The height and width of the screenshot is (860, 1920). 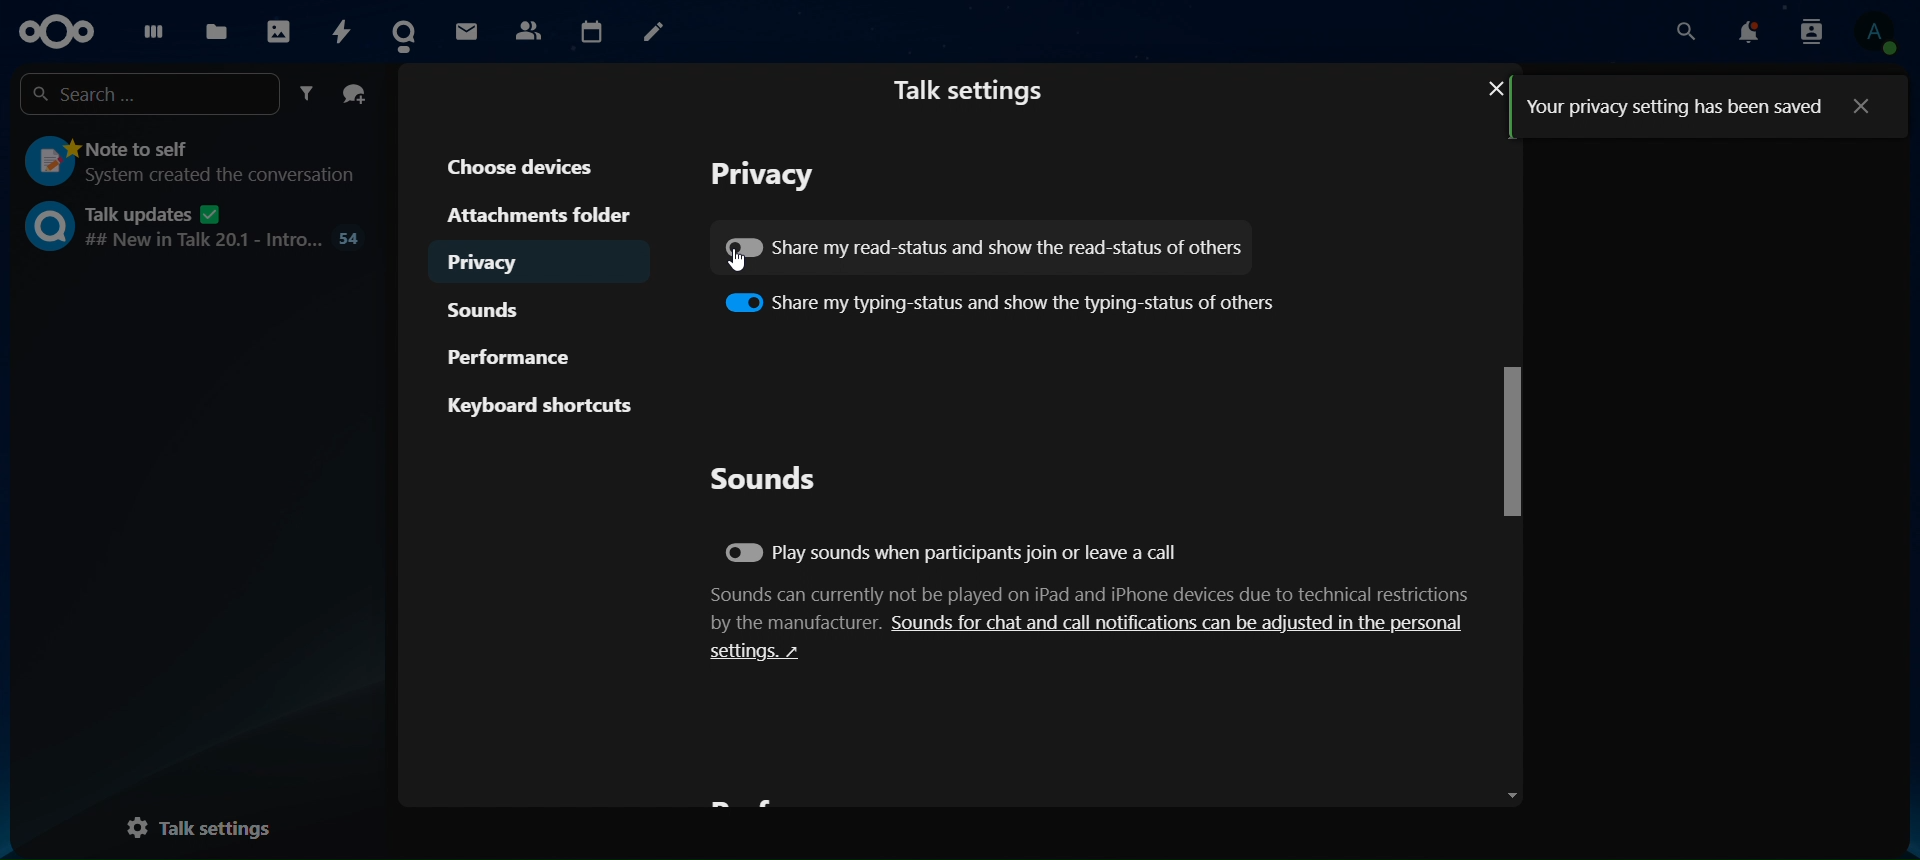 I want to click on talk settings, so click(x=976, y=90).